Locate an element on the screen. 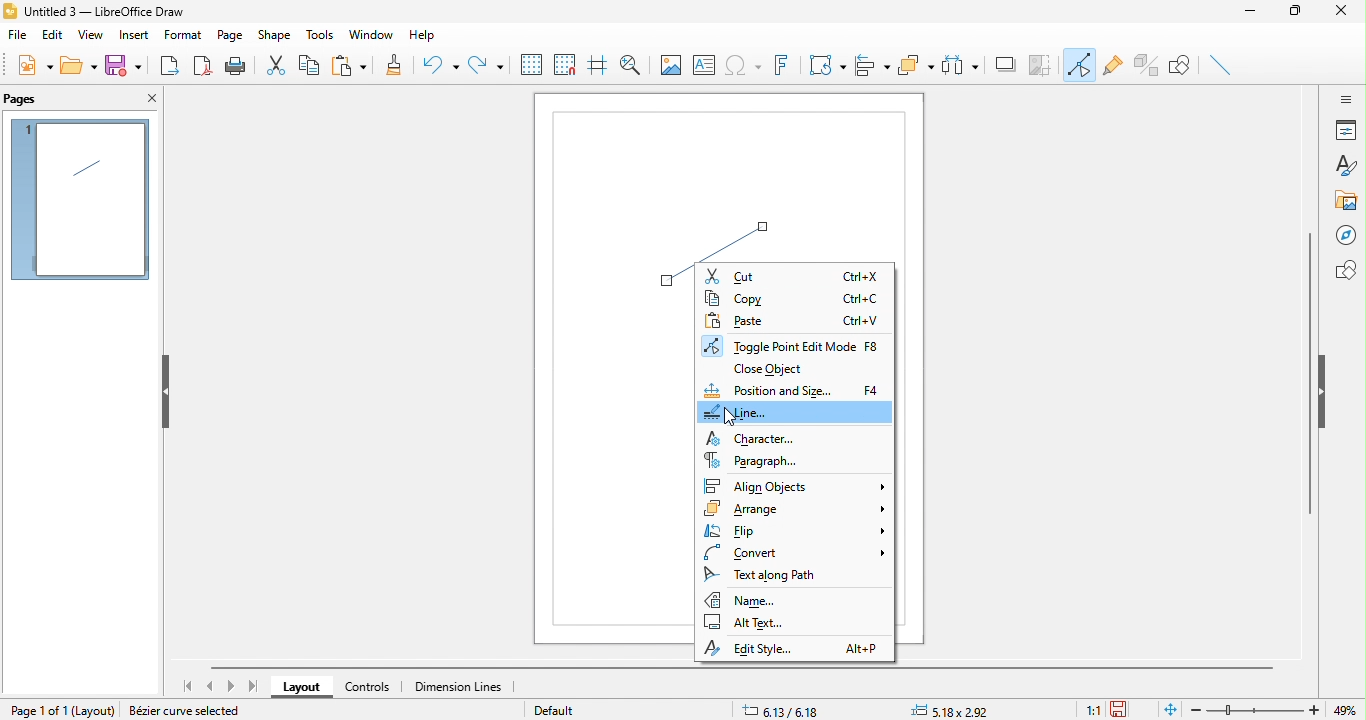 The height and width of the screenshot is (720, 1366). horizontal scroll bar is located at coordinates (748, 666).